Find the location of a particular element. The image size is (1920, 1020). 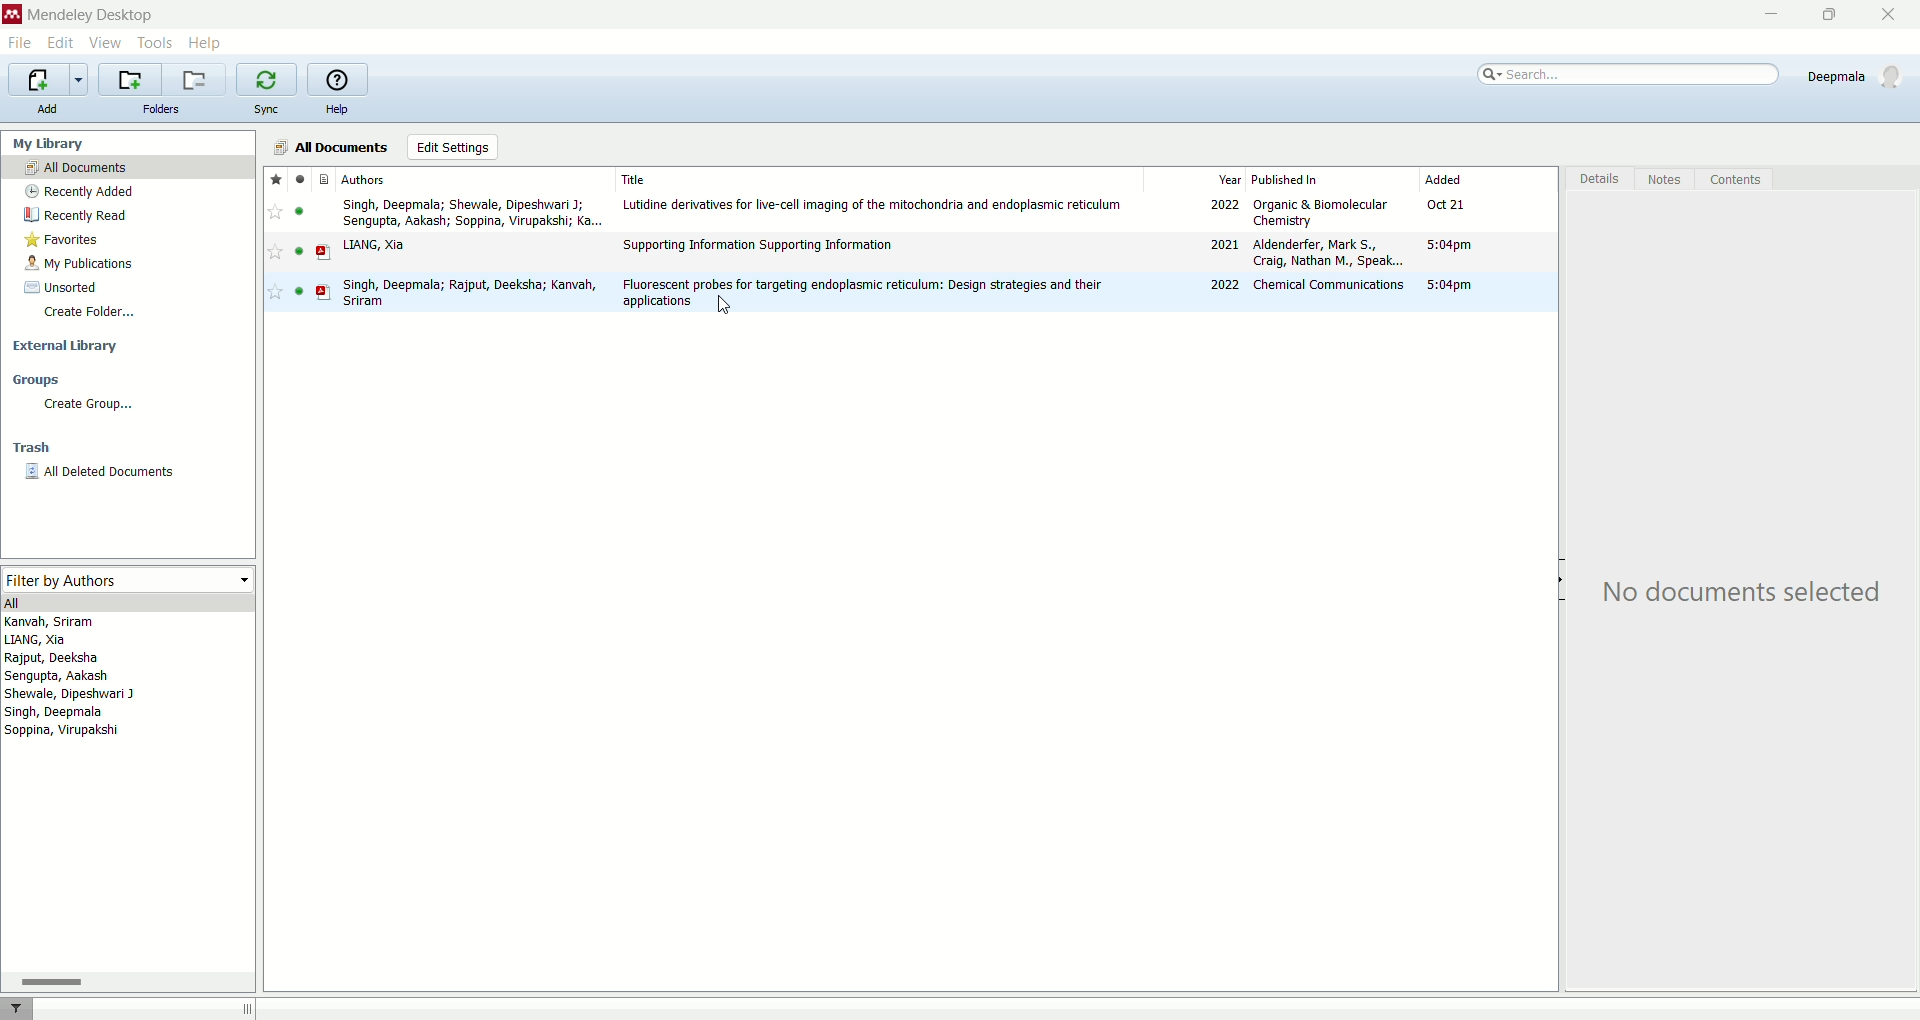

read/unread is located at coordinates (294, 292).